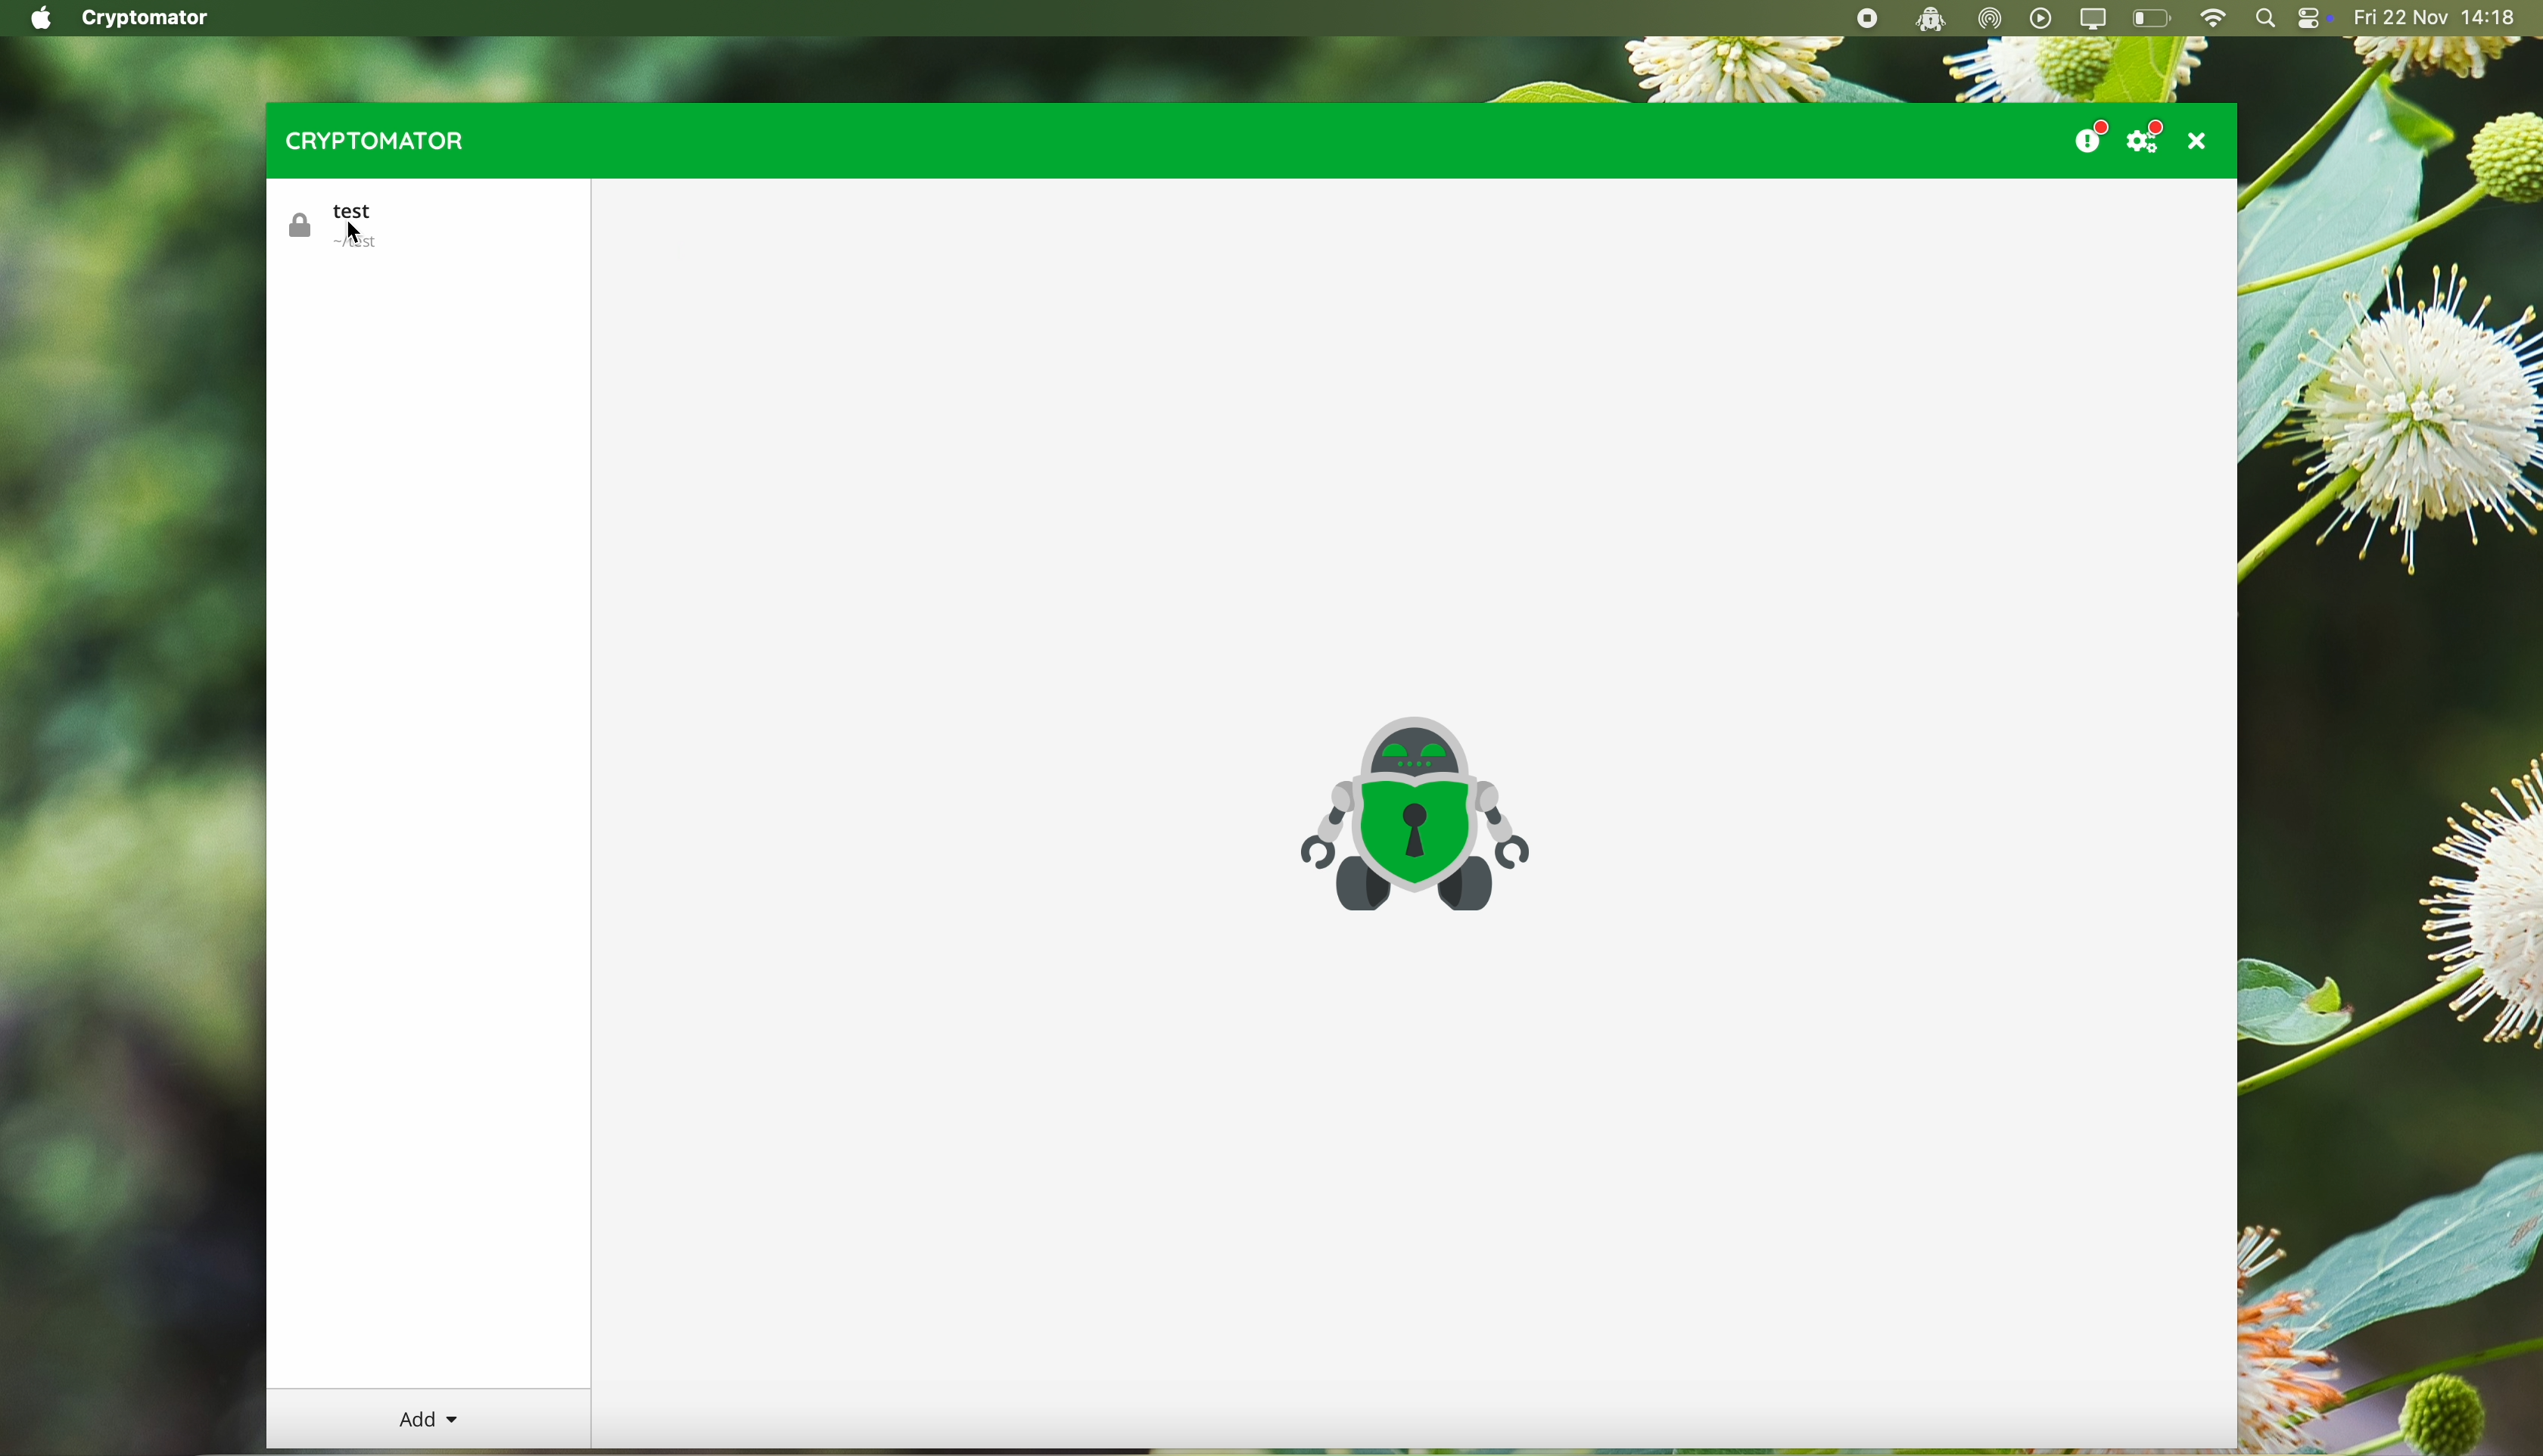  What do you see at coordinates (370, 140) in the screenshot?
I see `cryptomator` at bounding box center [370, 140].